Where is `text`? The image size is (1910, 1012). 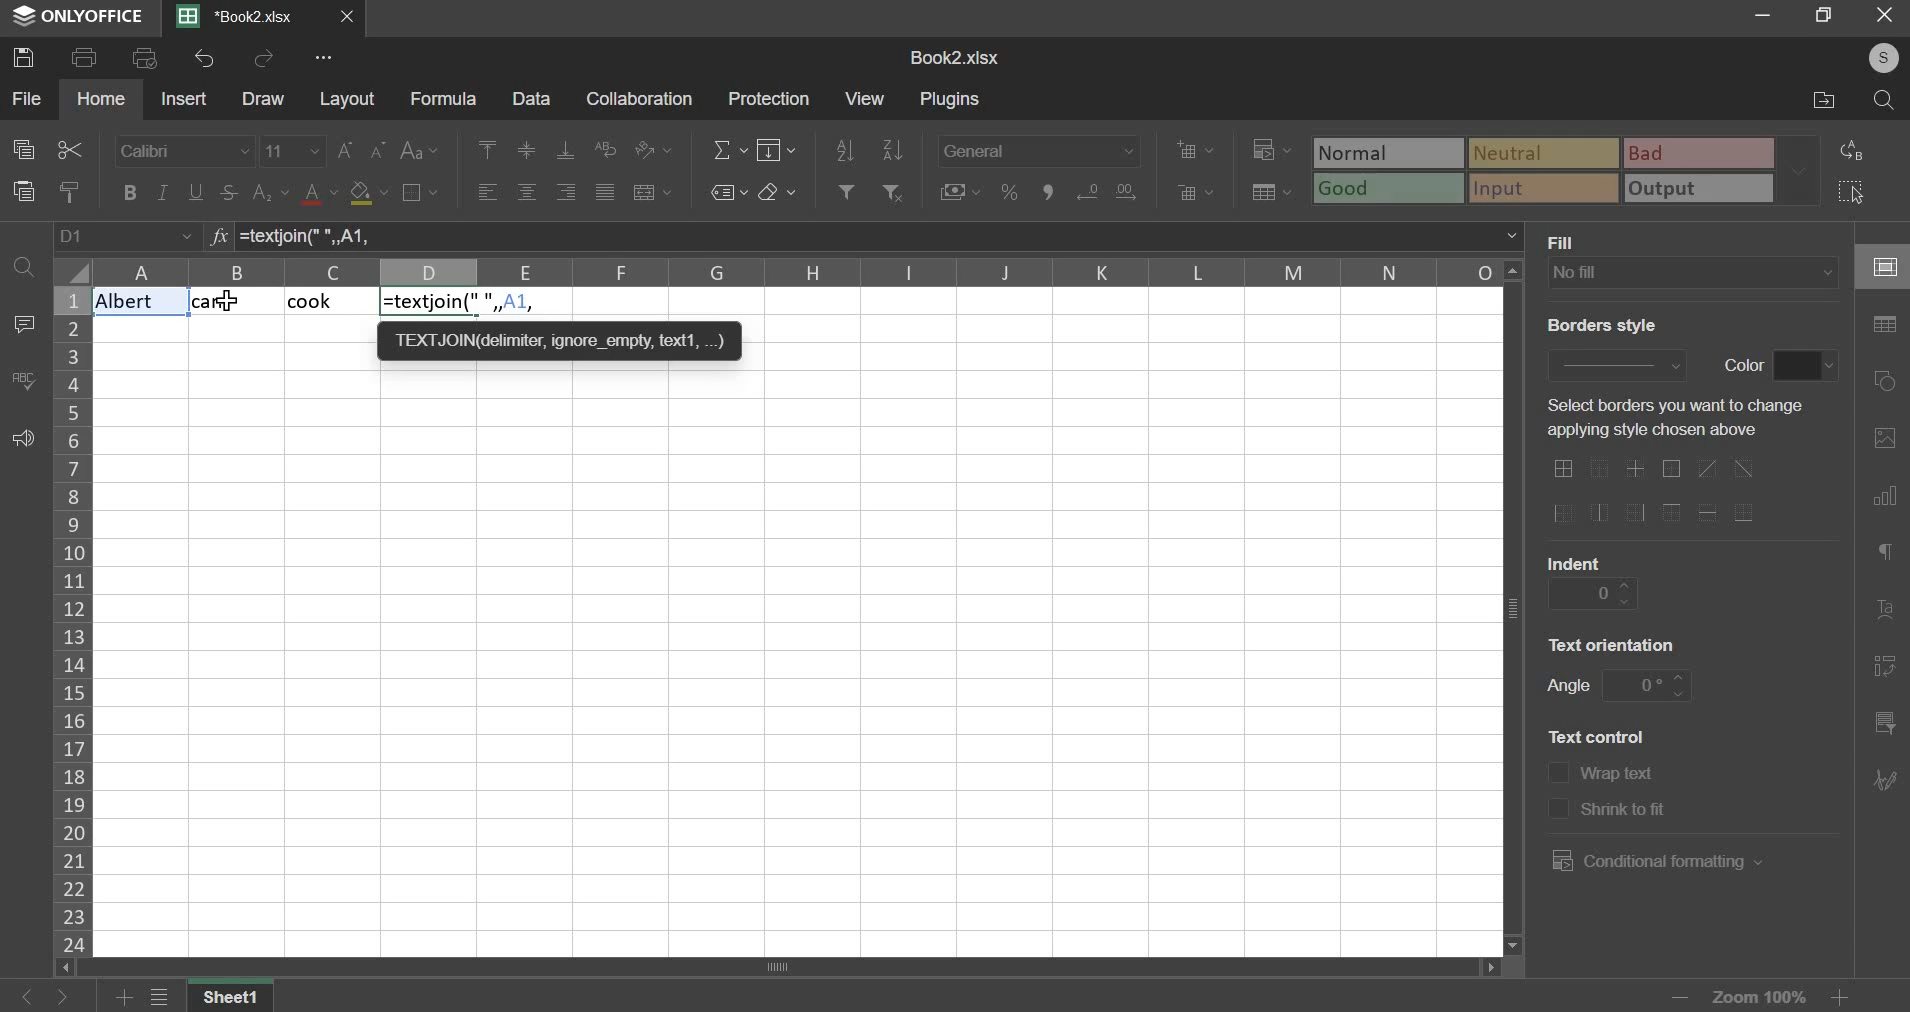
text is located at coordinates (1597, 735).